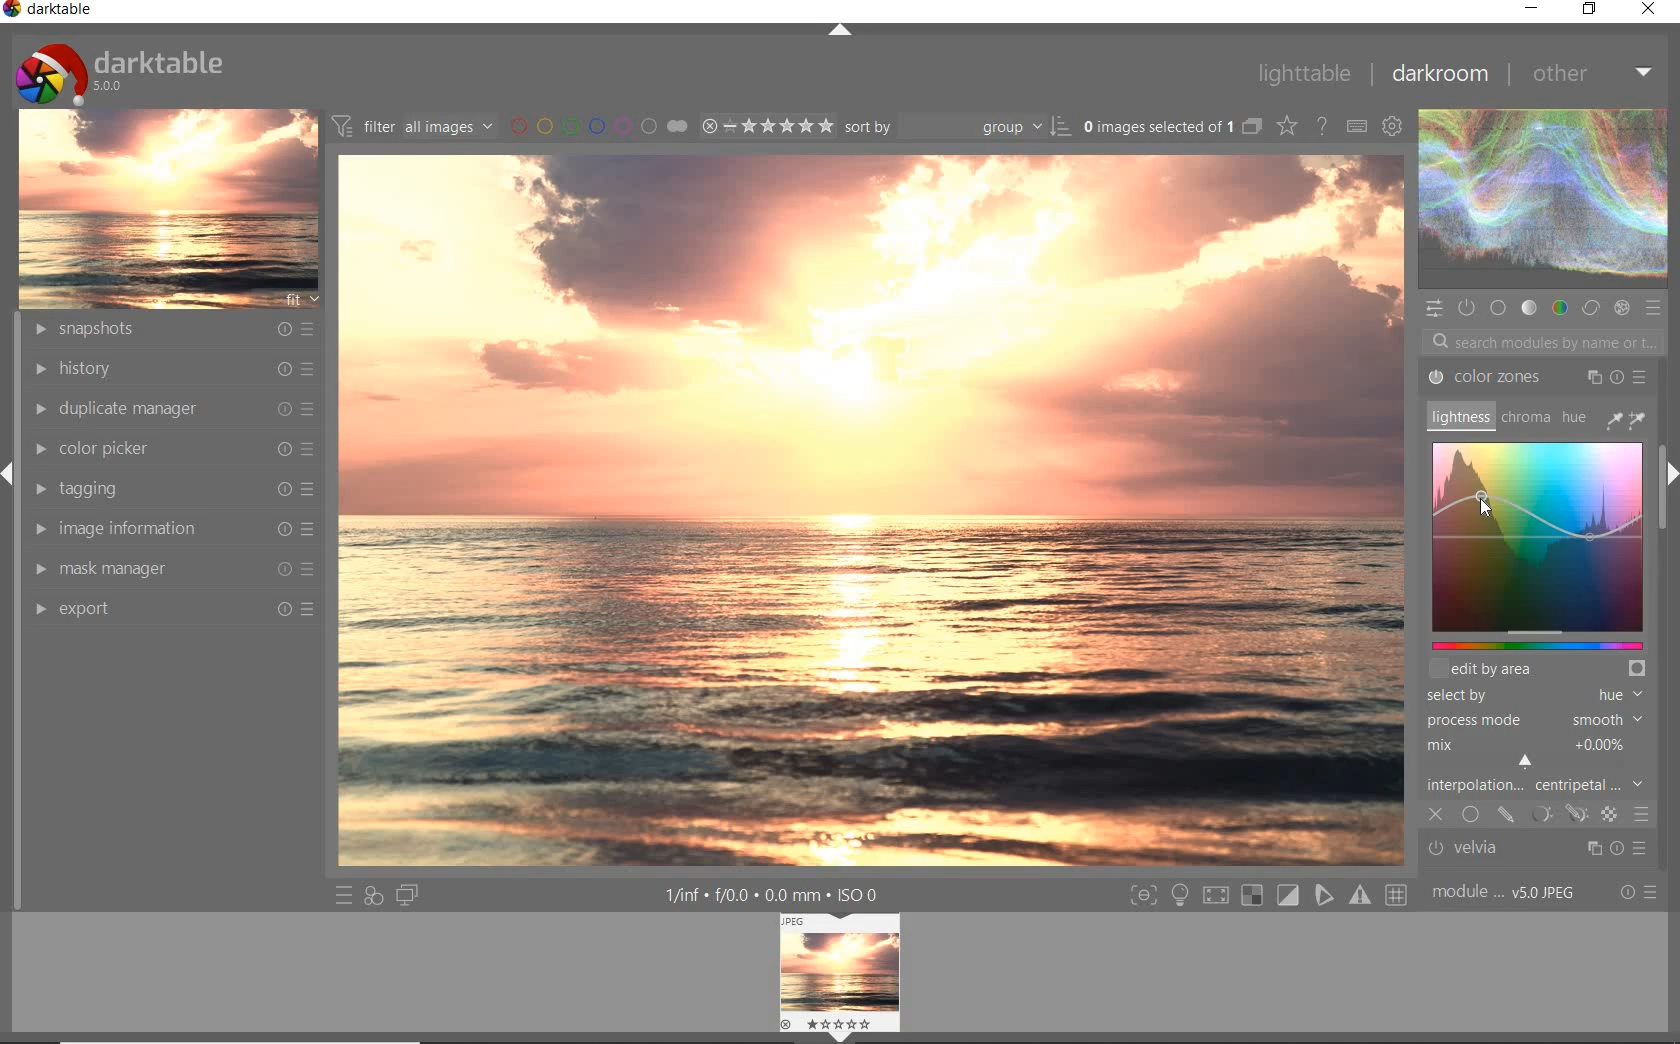 The height and width of the screenshot is (1044, 1680). Describe the element at coordinates (1668, 476) in the screenshot. I see `EXPAND/COLLAPSE` at that location.